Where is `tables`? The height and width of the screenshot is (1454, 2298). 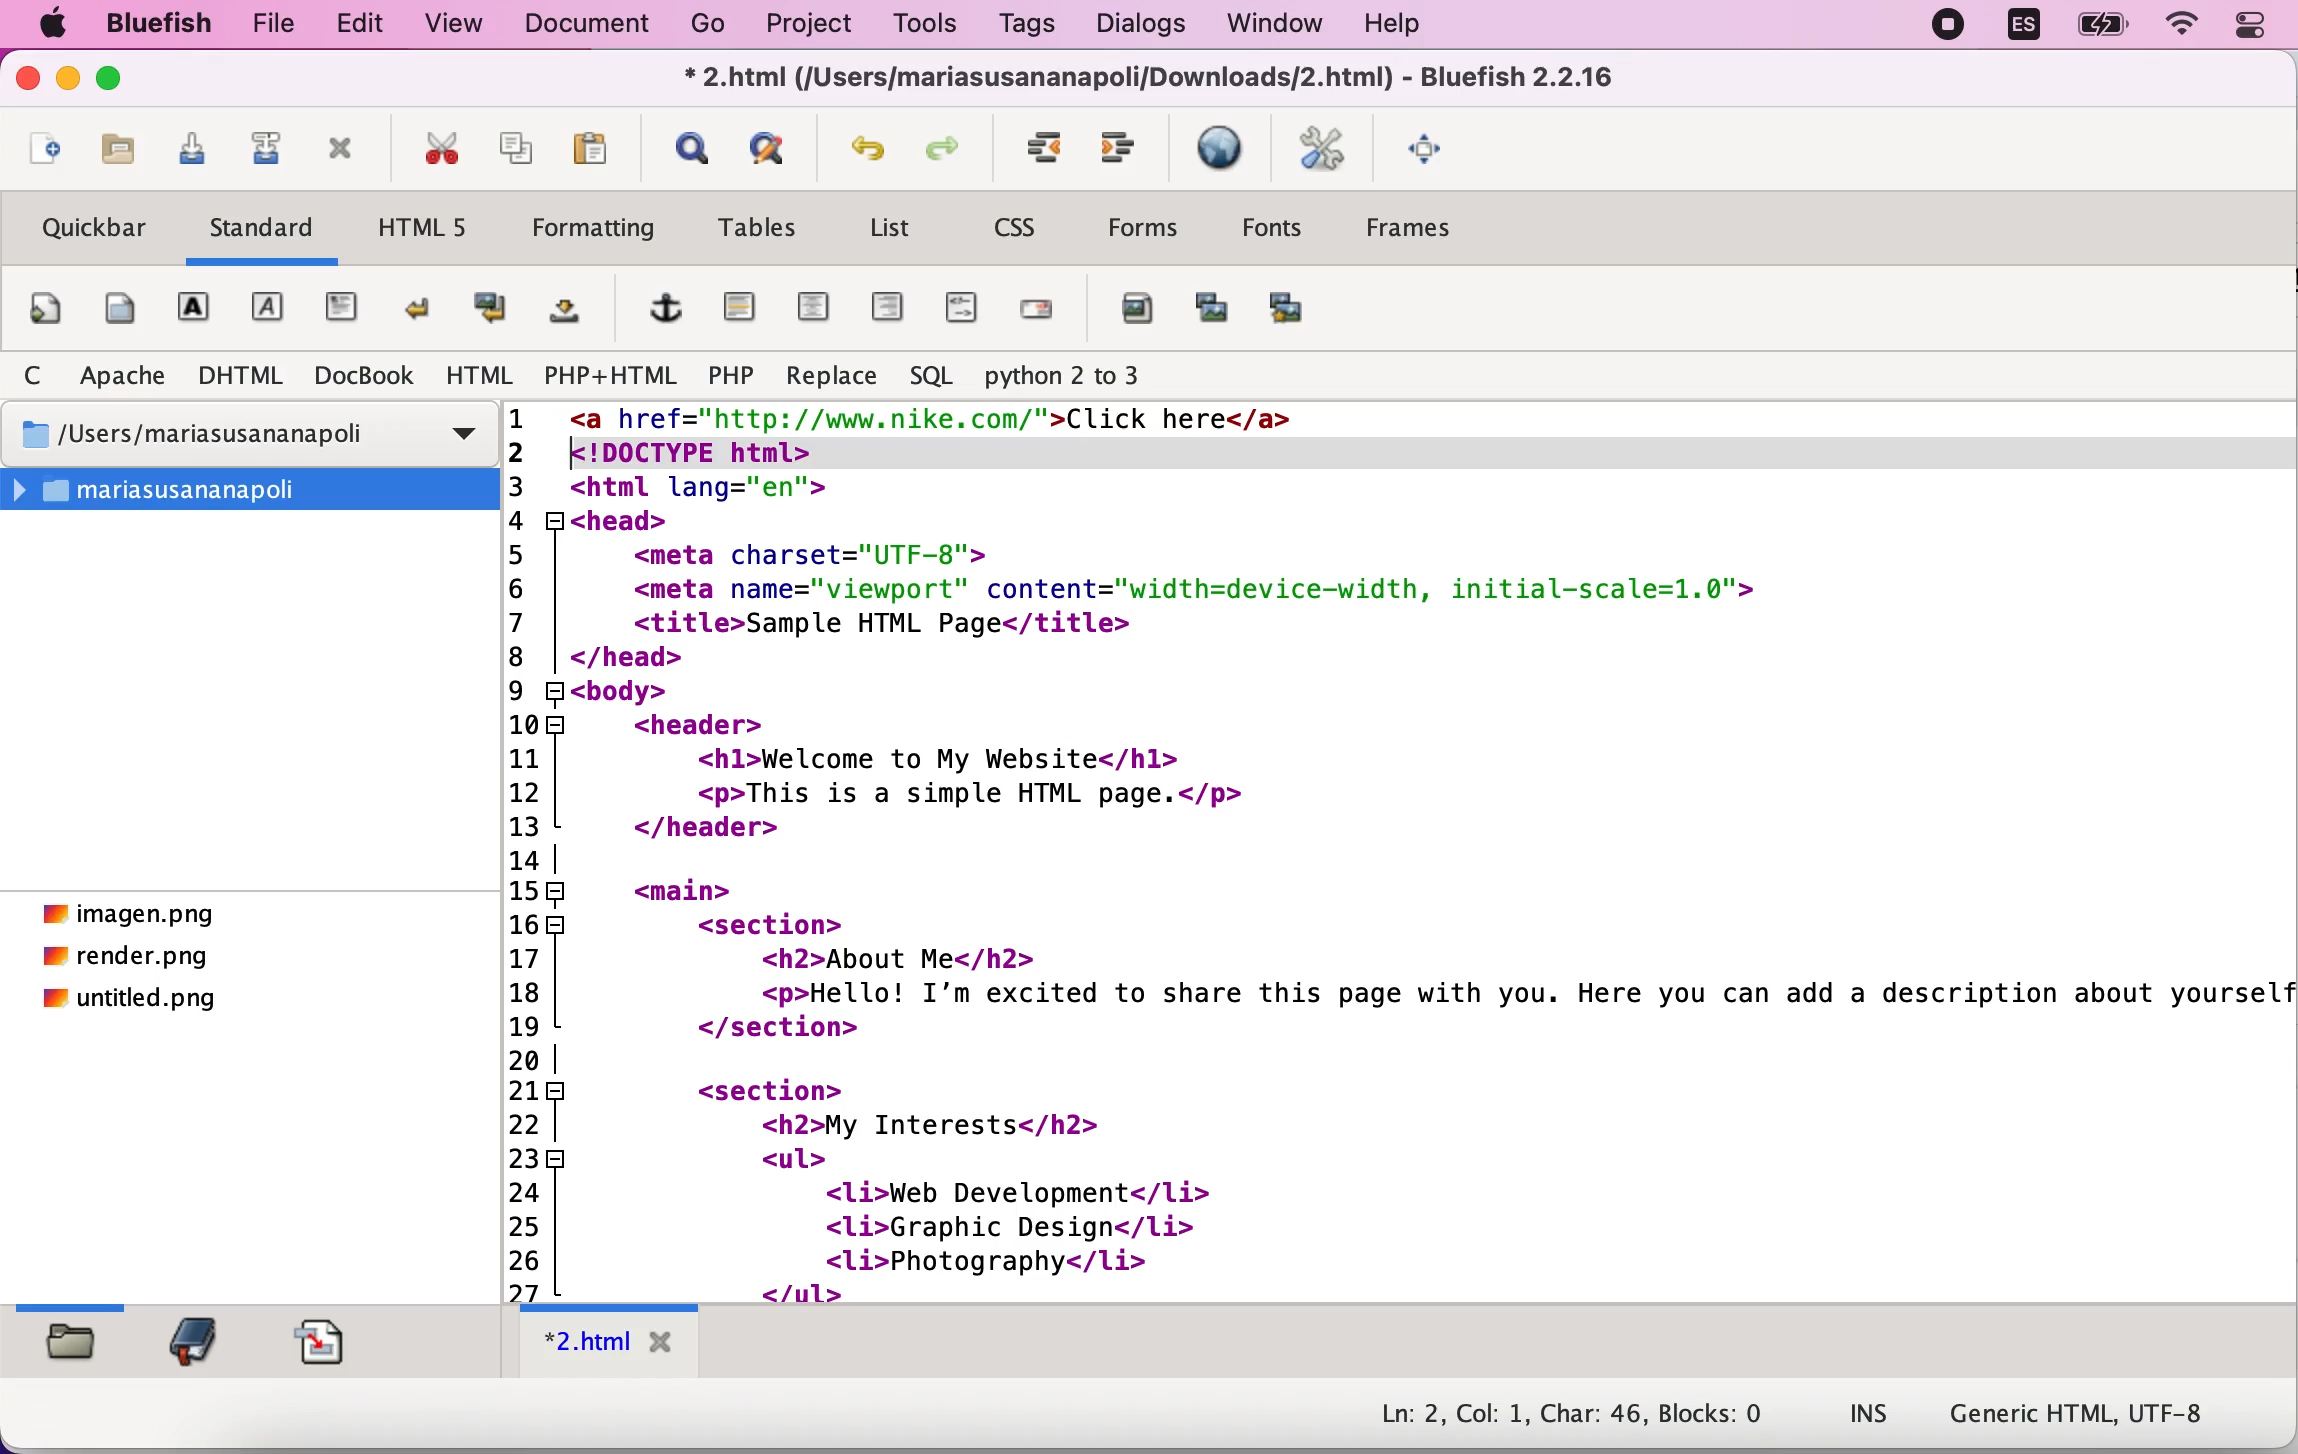 tables is located at coordinates (753, 231).